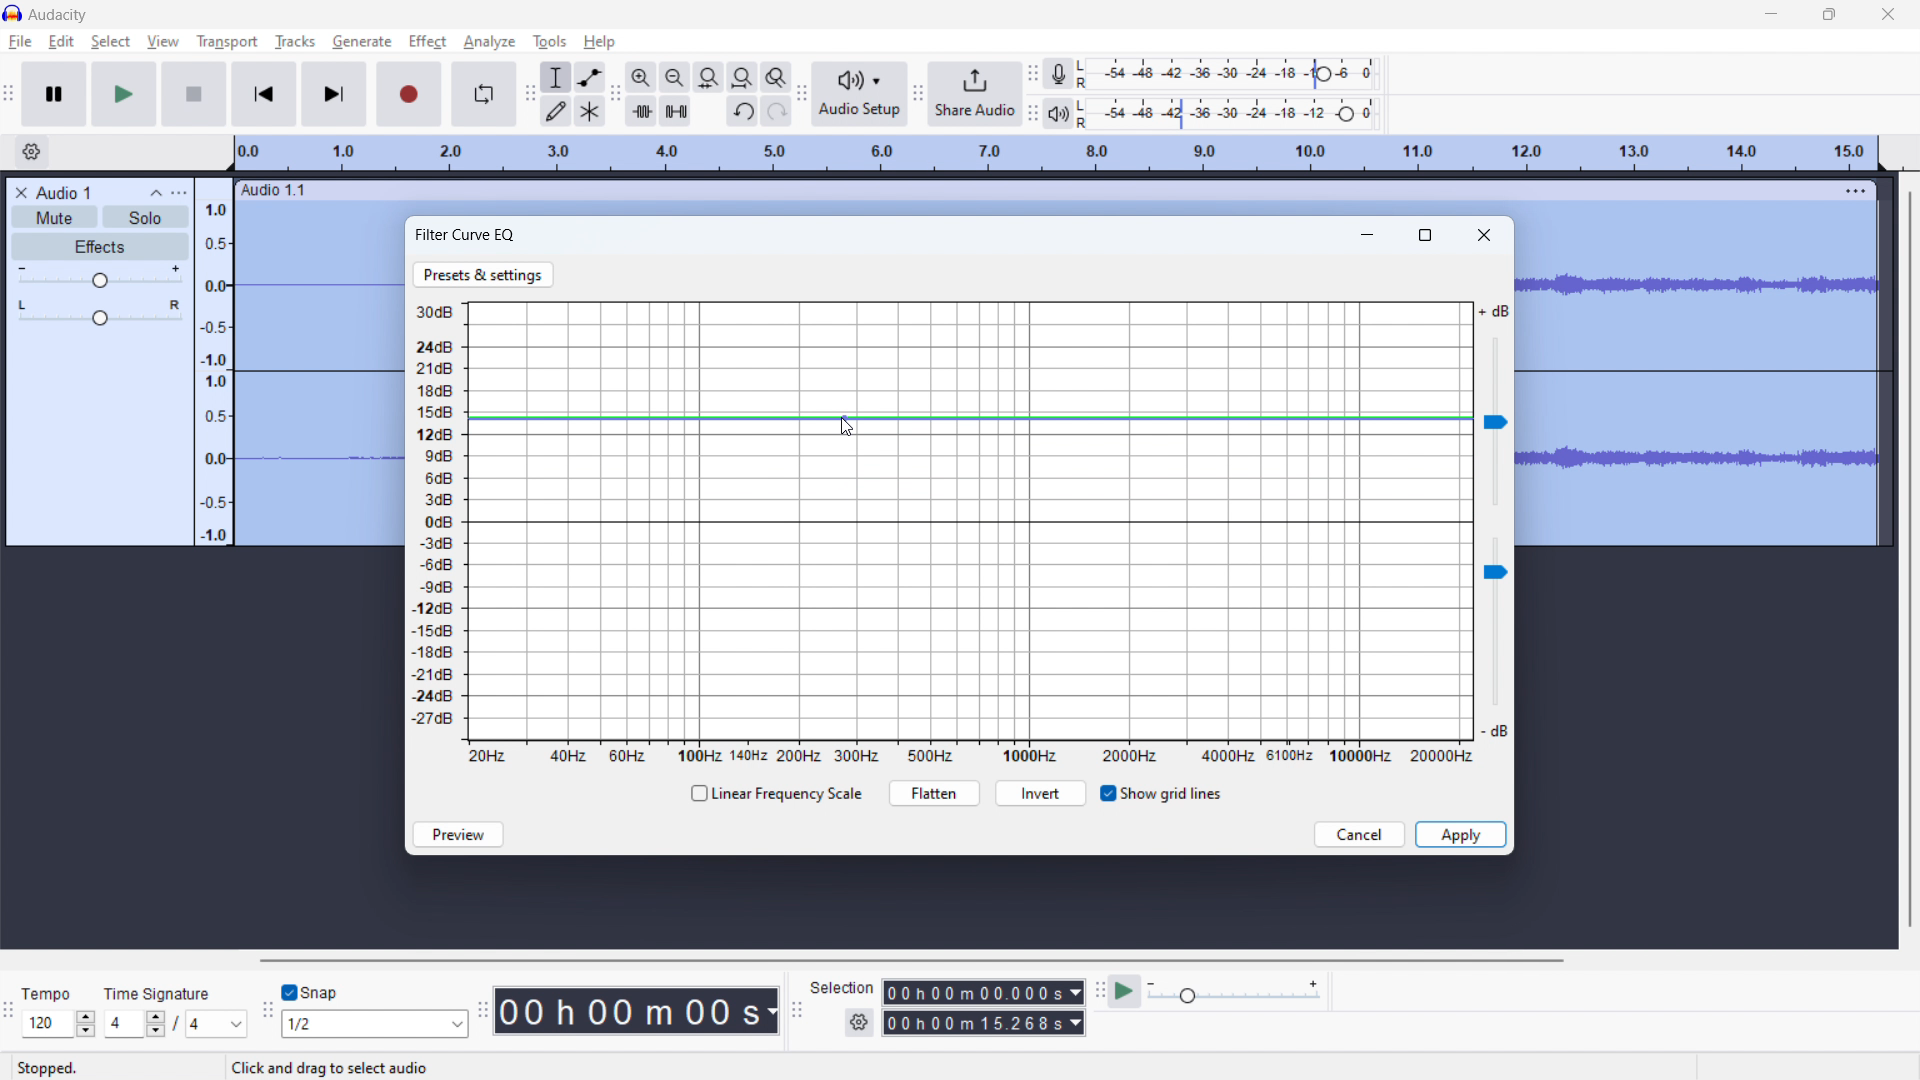  What do you see at coordinates (708, 77) in the screenshot?
I see `fit selection to width` at bounding box center [708, 77].